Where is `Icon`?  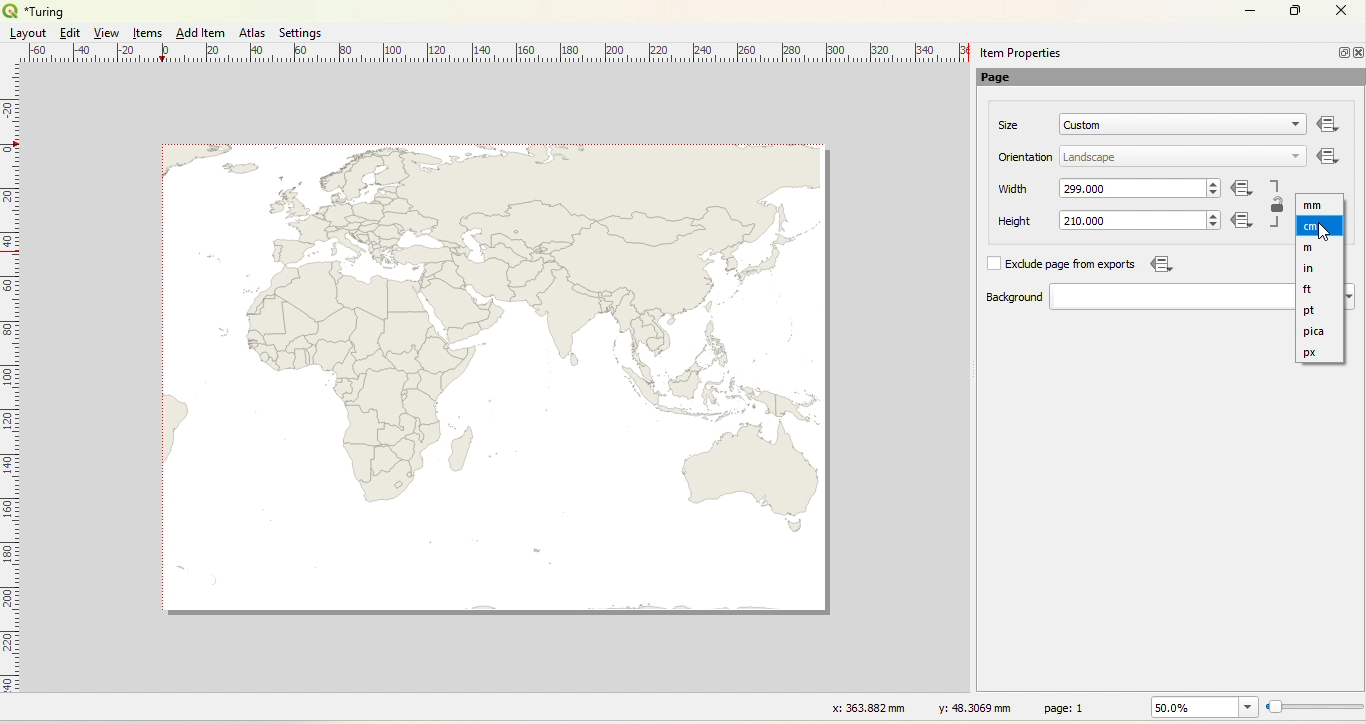
Icon is located at coordinates (1159, 264).